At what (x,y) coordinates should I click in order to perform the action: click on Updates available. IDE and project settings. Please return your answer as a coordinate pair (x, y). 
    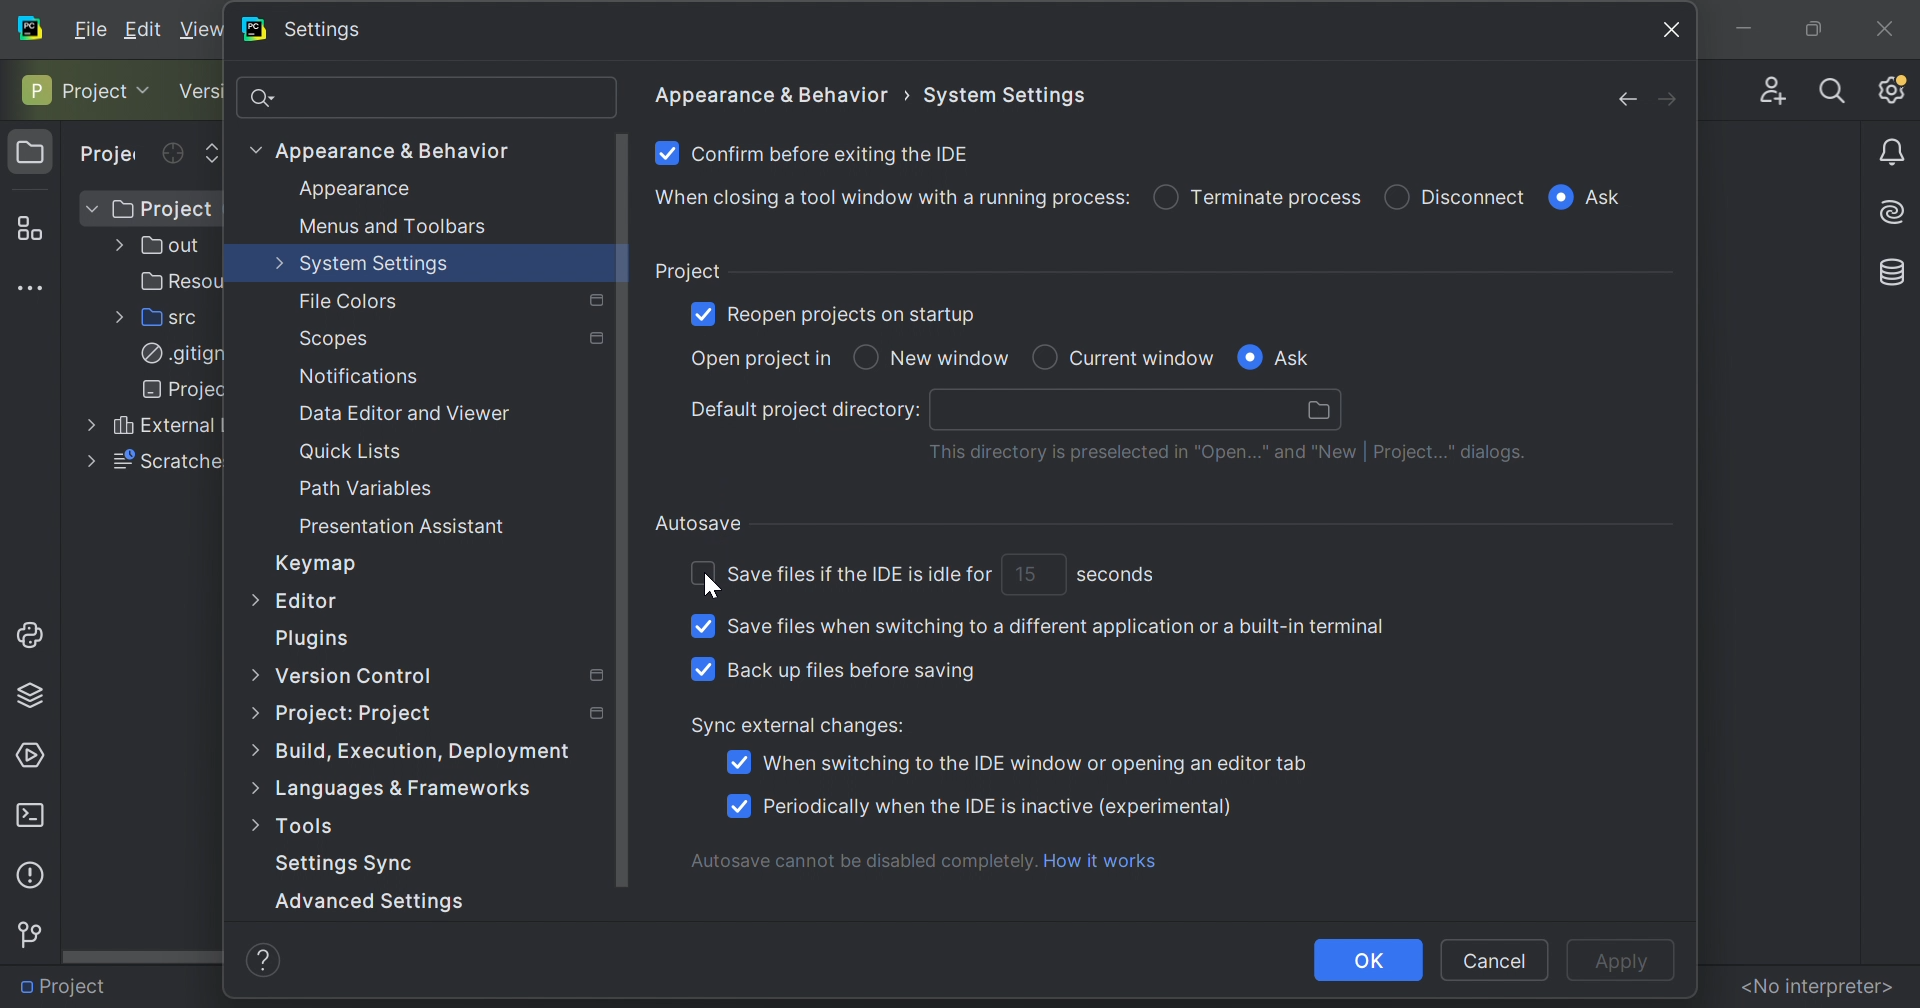
    Looking at the image, I should click on (1892, 89).